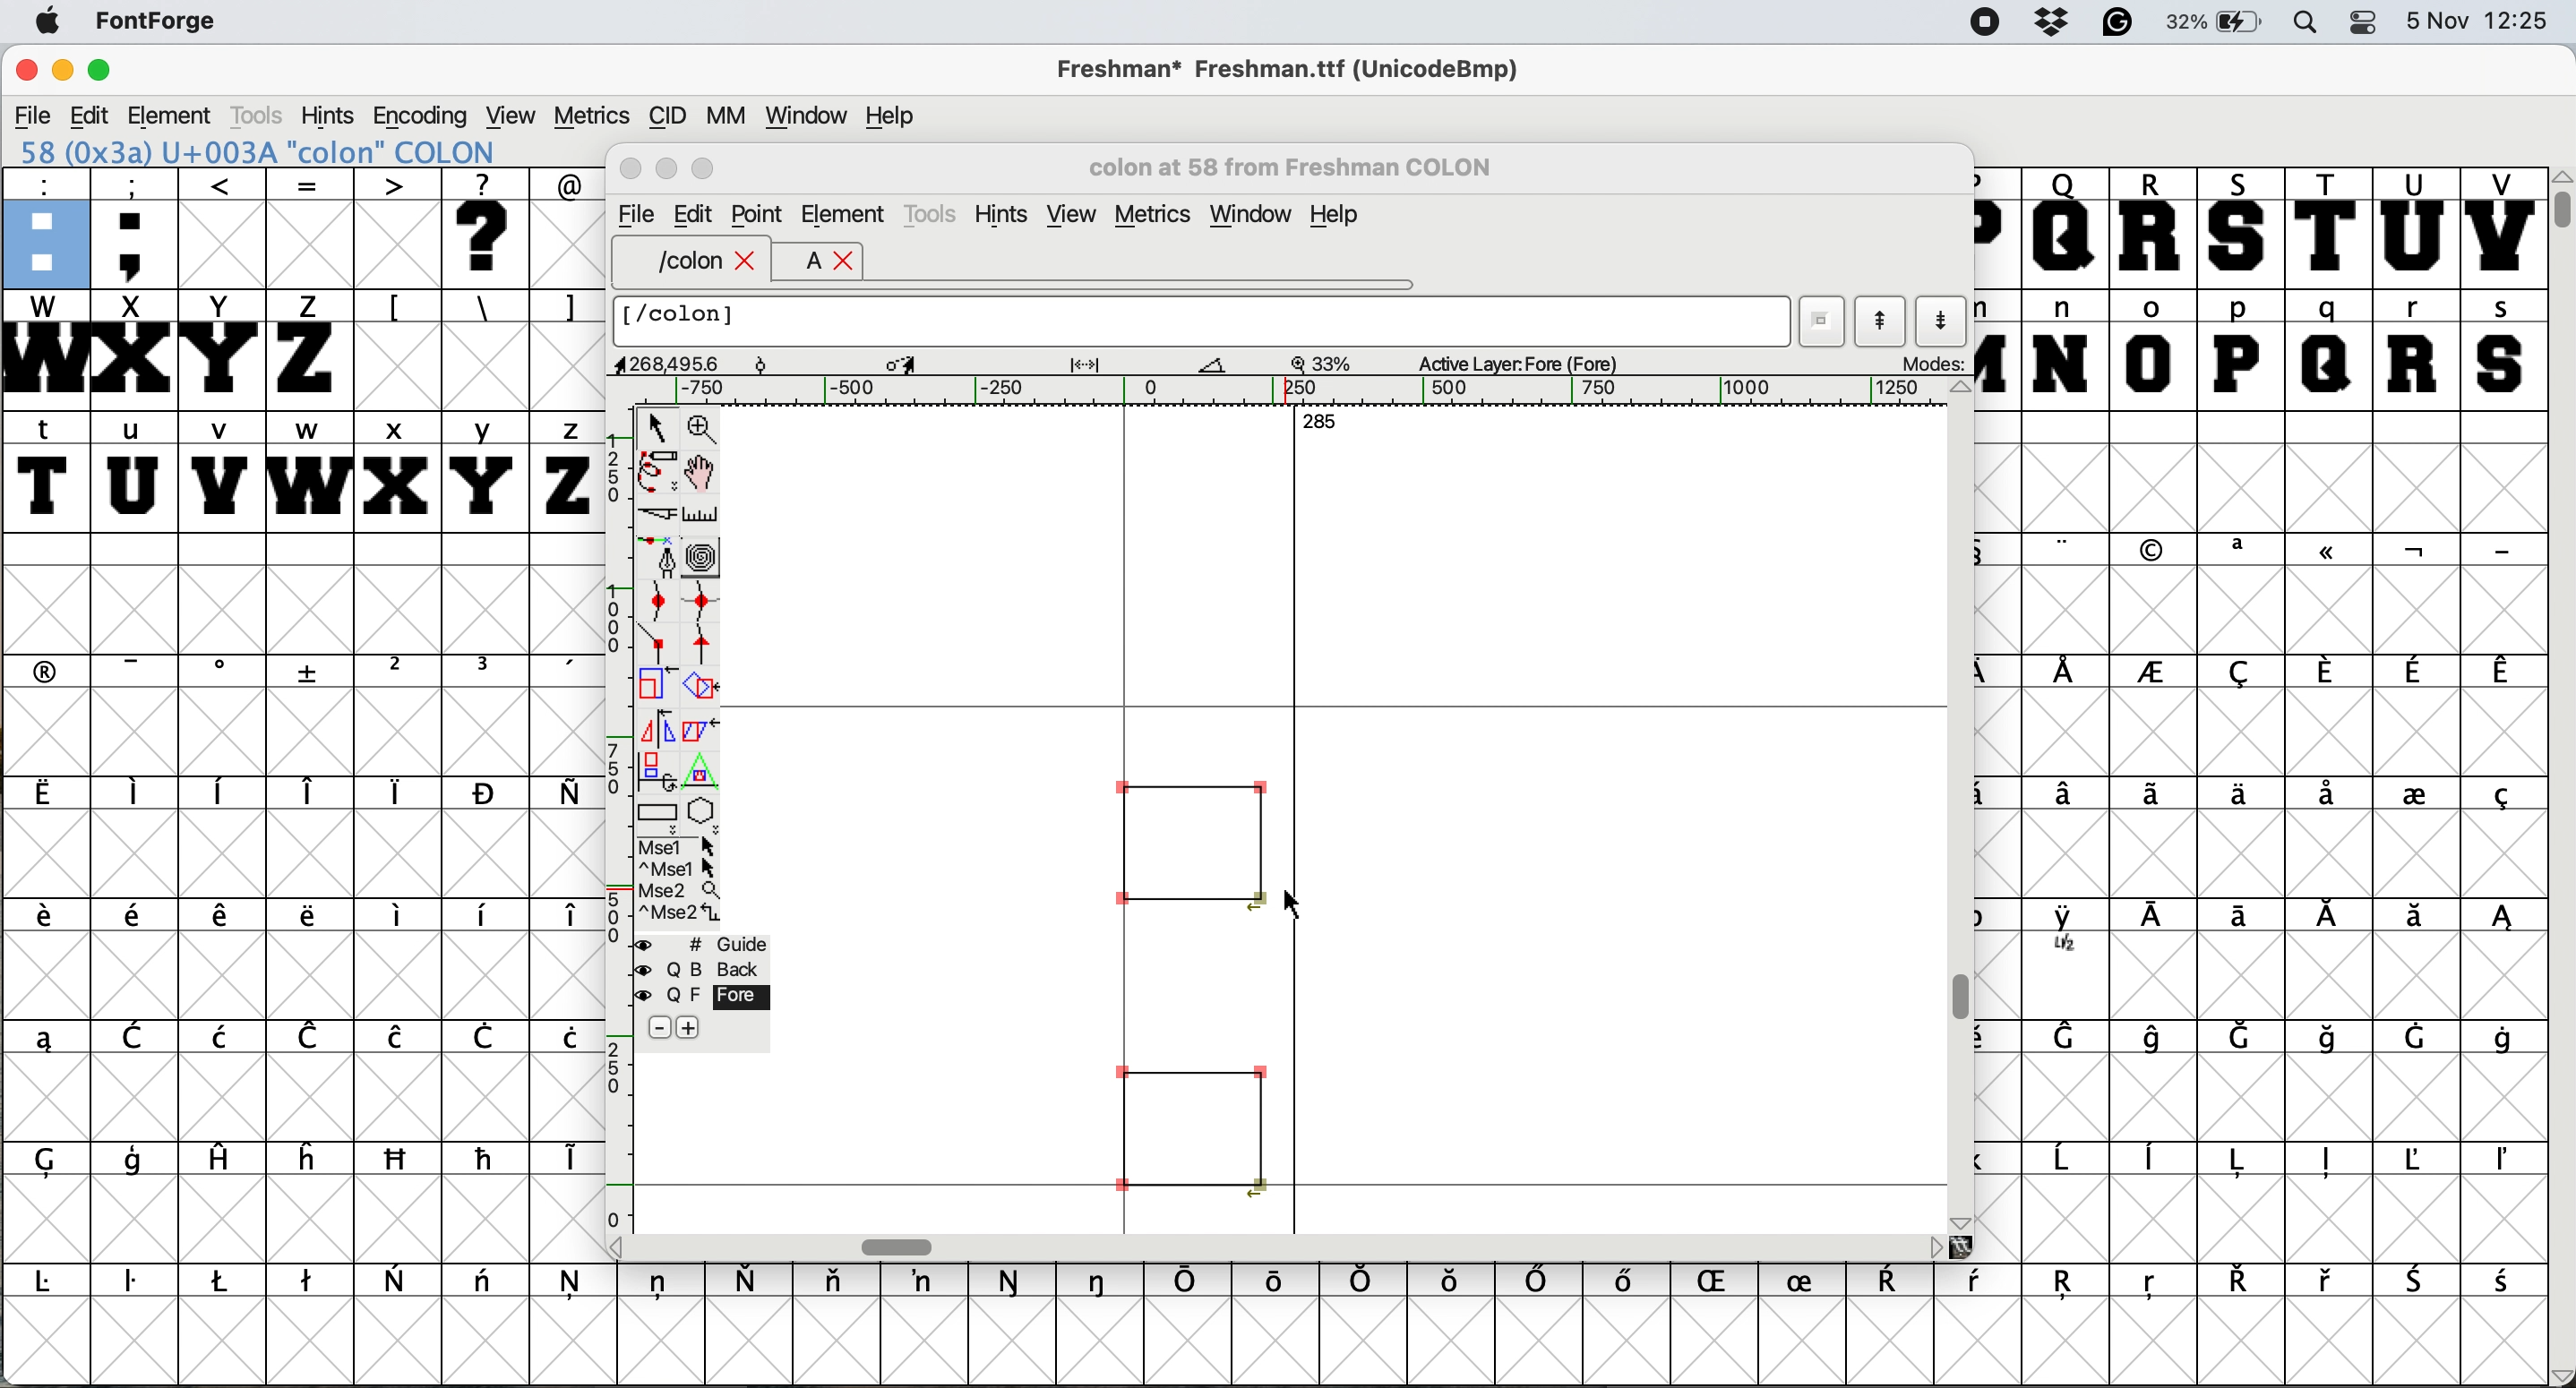 This screenshot has height=1388, width=2576. I want to click on p, so click(2238, 349).